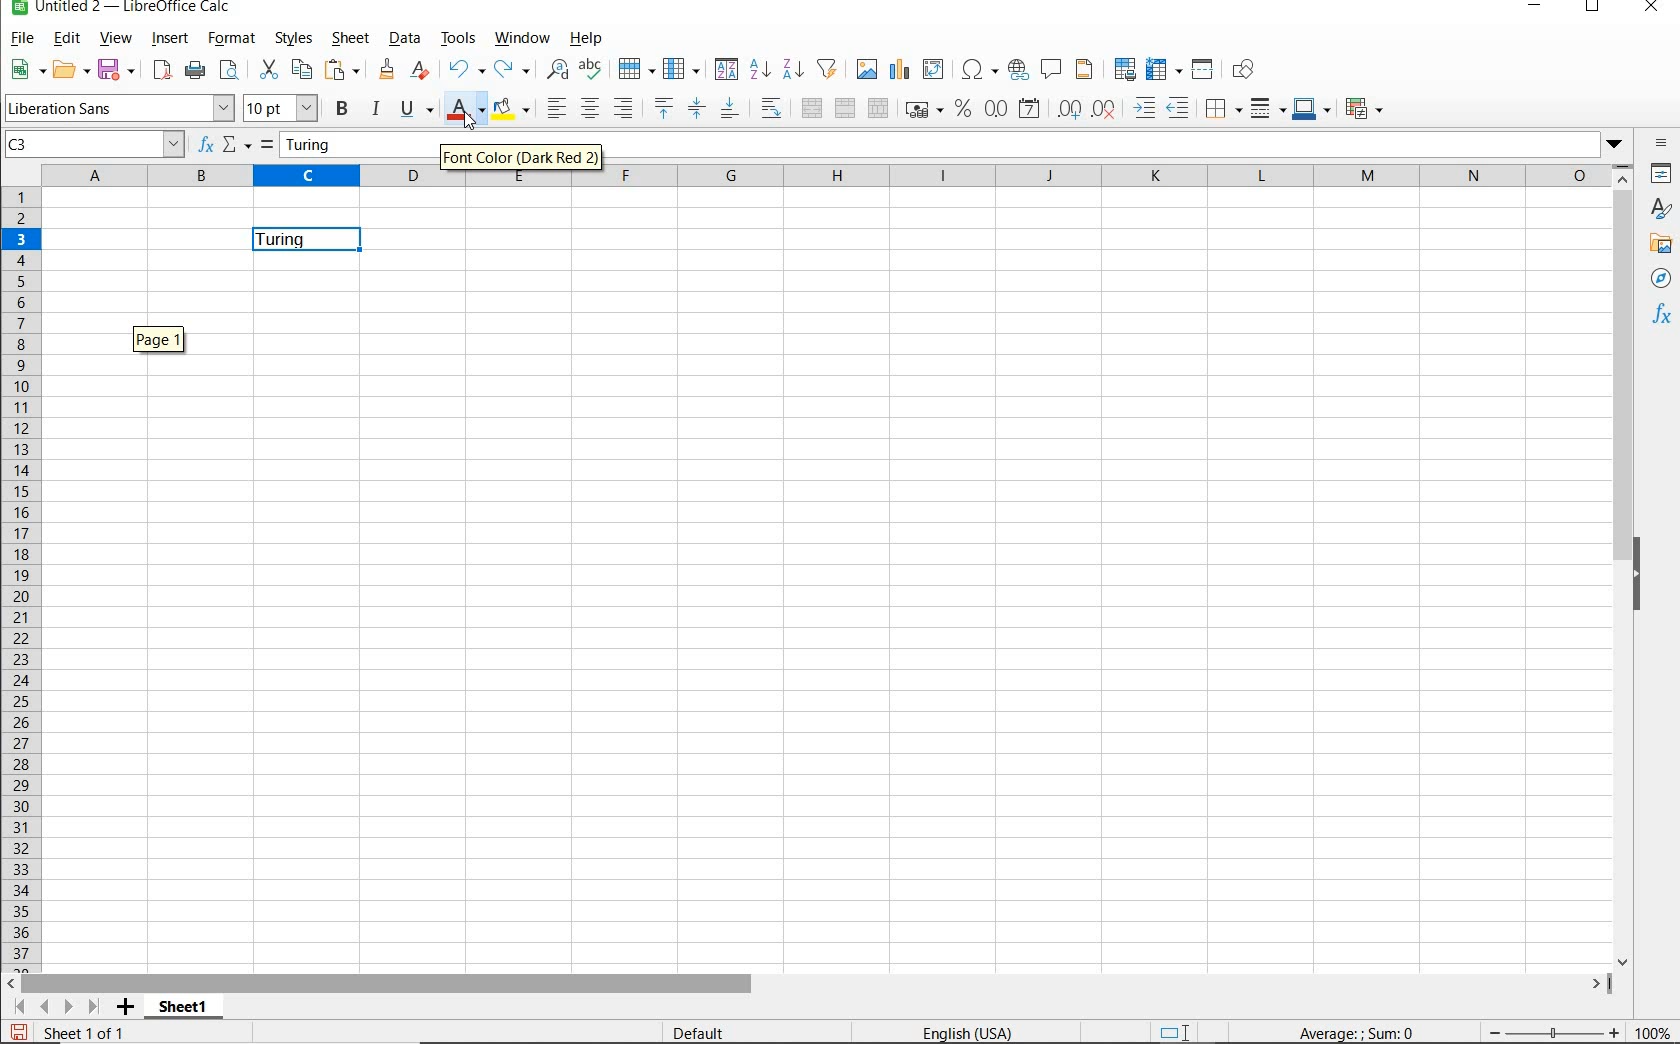 Image resolution: width=1680 pixels, height=1044 pixels. What do you see at coordinates (53, 1007) in the screenshot?
I see `SCROLL TO SHEET` at bounding box center [53, 1007].